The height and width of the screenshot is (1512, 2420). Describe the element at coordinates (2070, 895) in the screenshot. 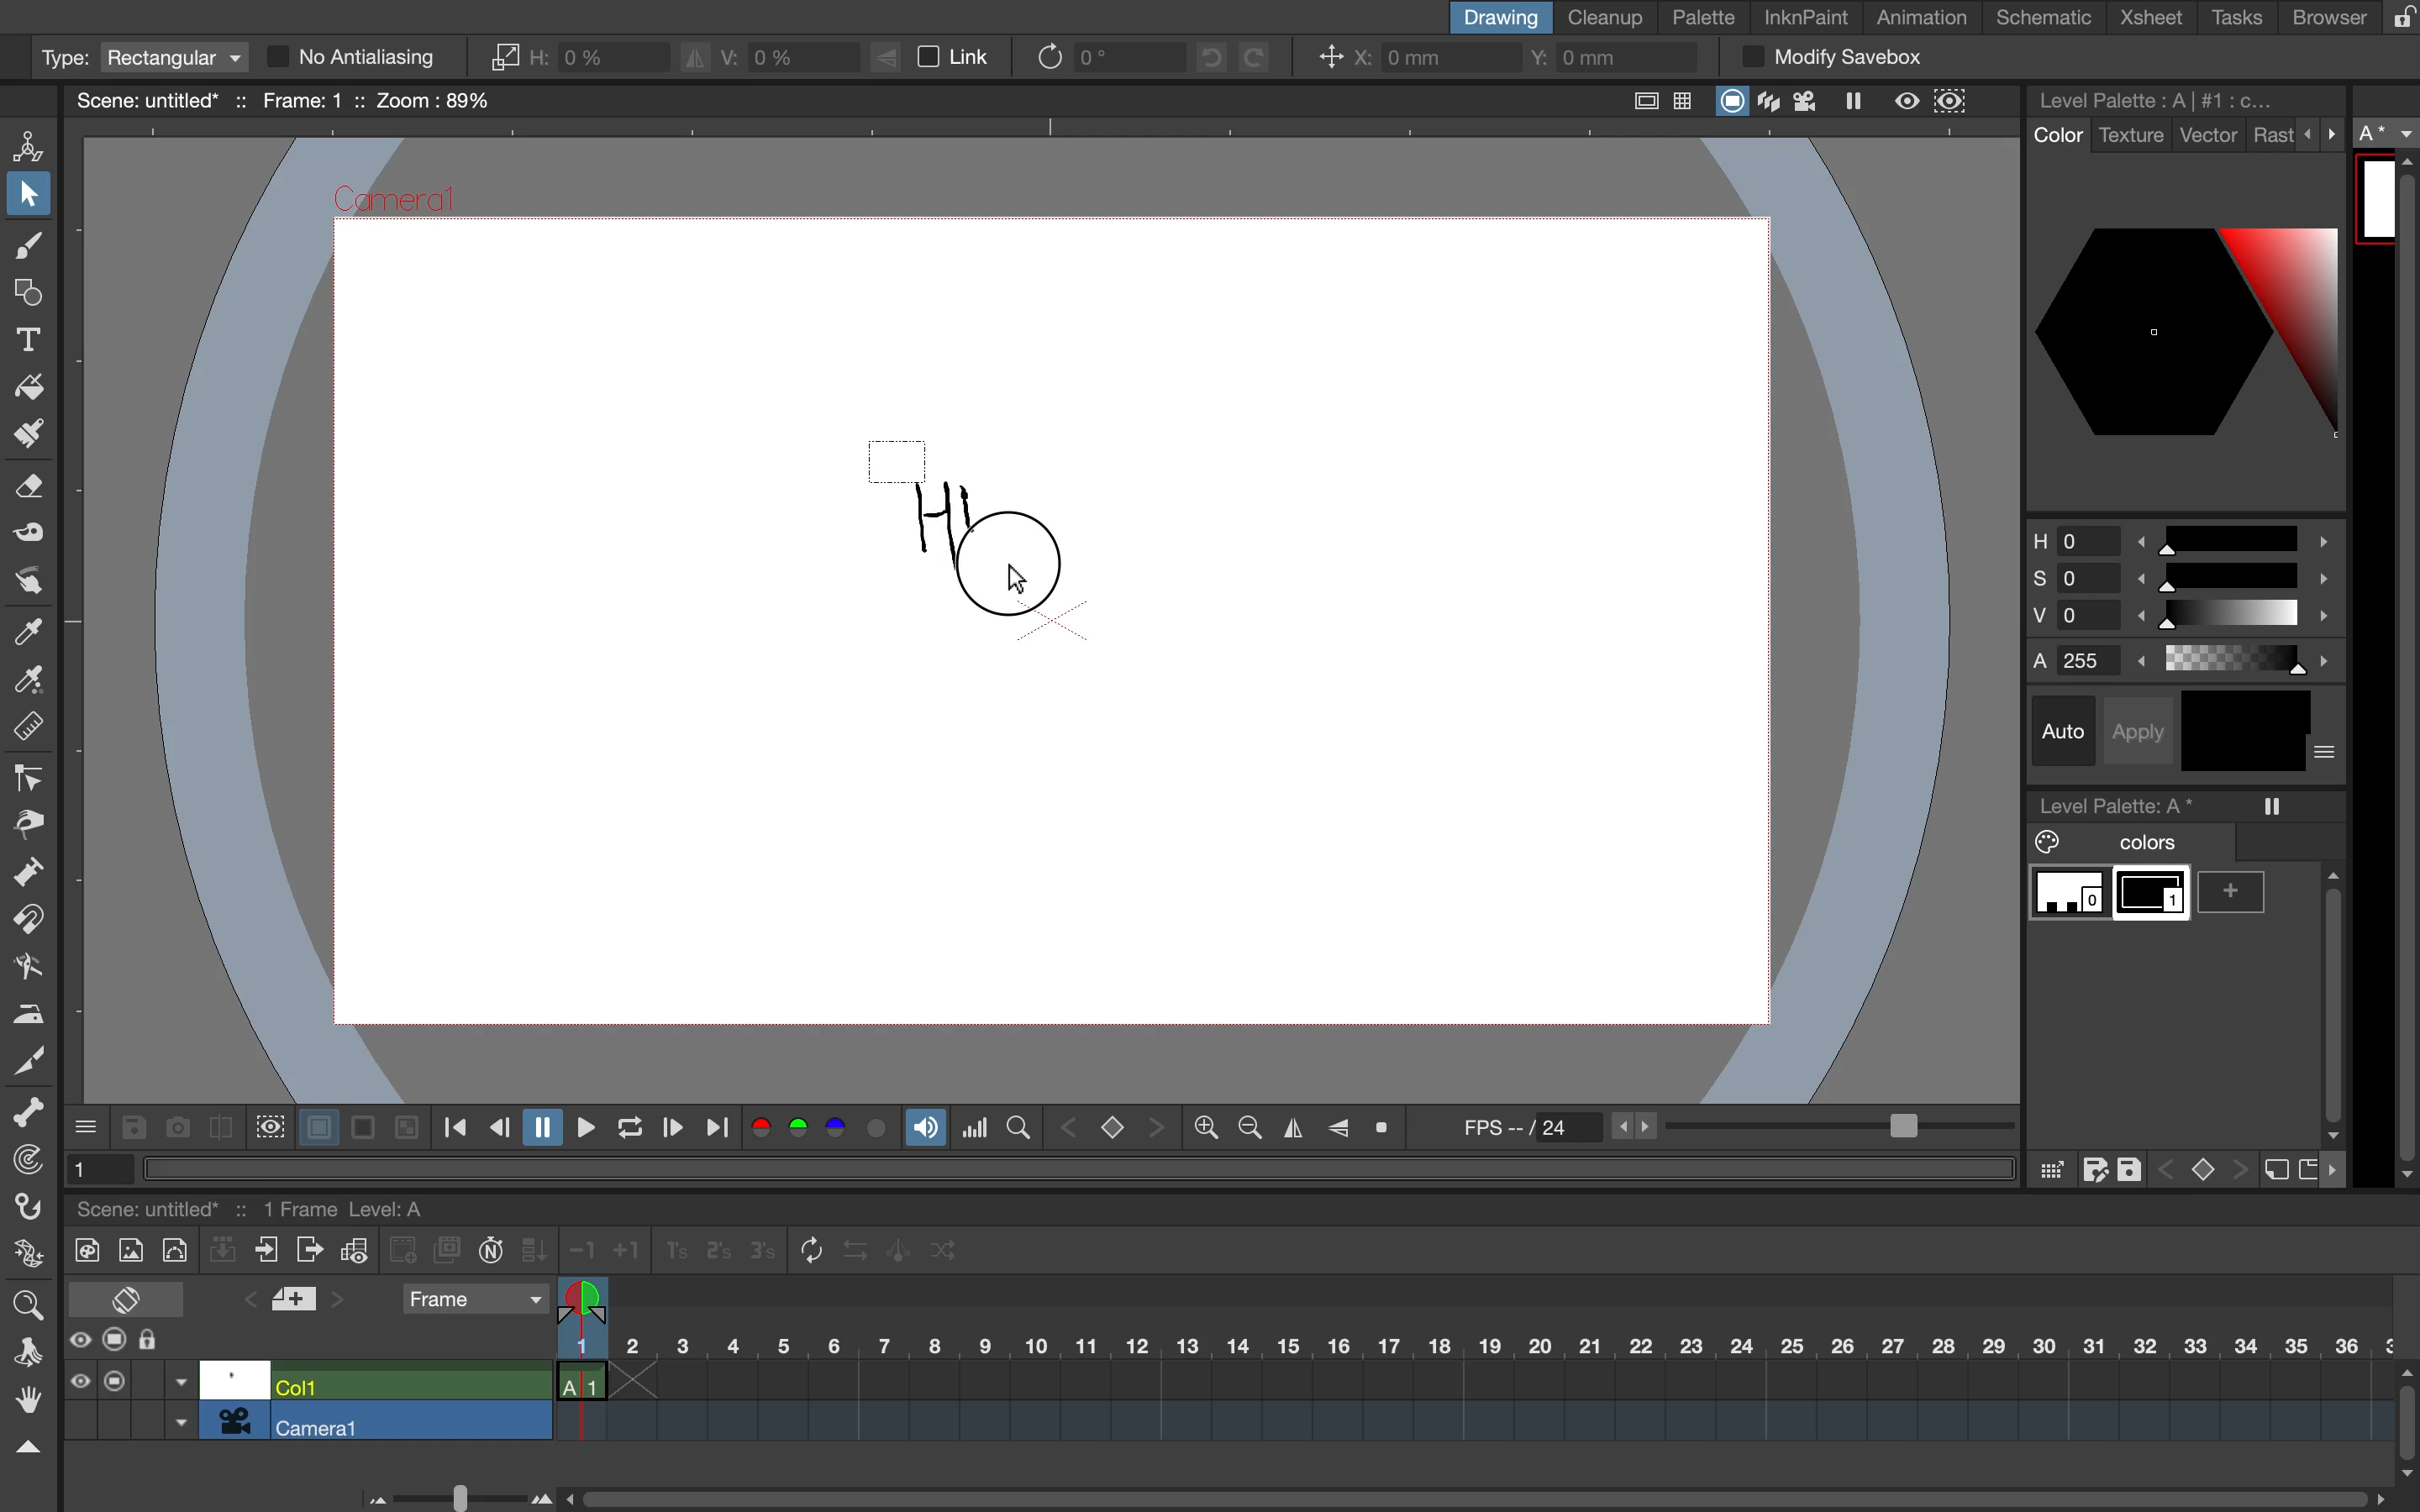

I see `color 0` at that location.